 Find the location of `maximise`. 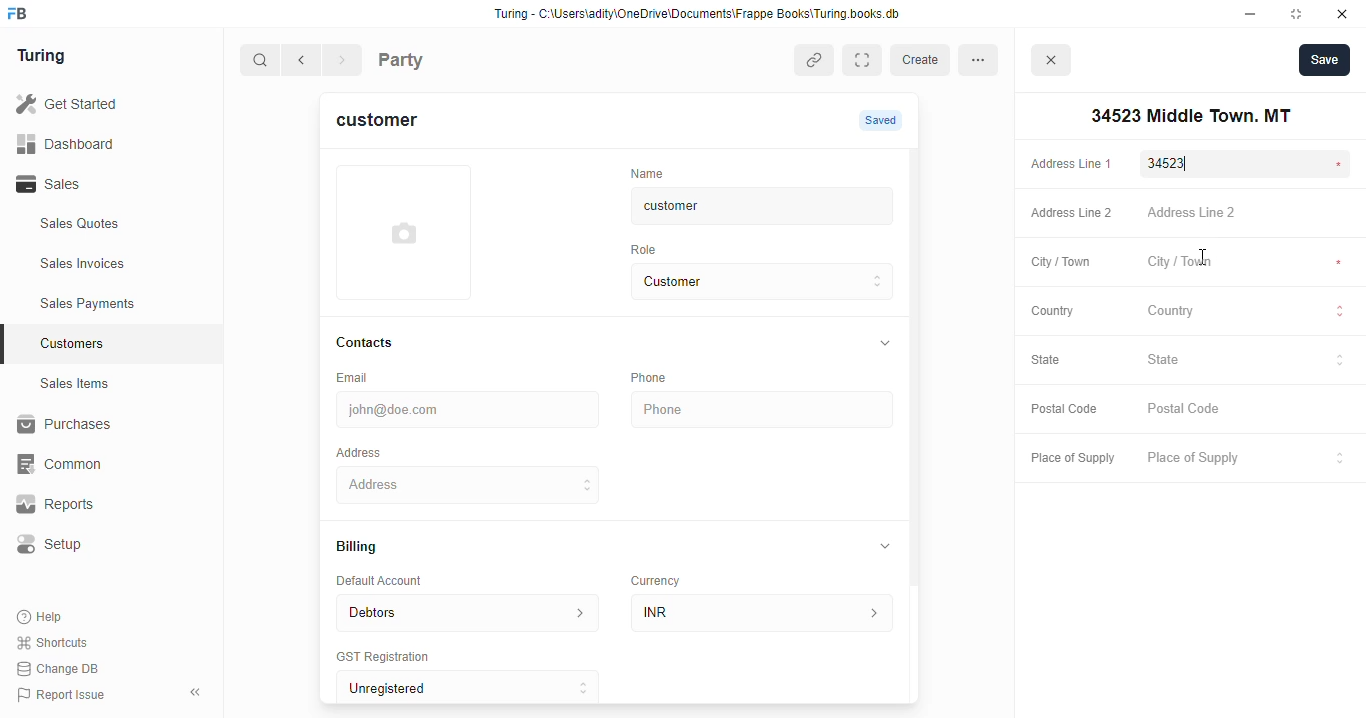

maximise is located at coordinates (1300, 14).